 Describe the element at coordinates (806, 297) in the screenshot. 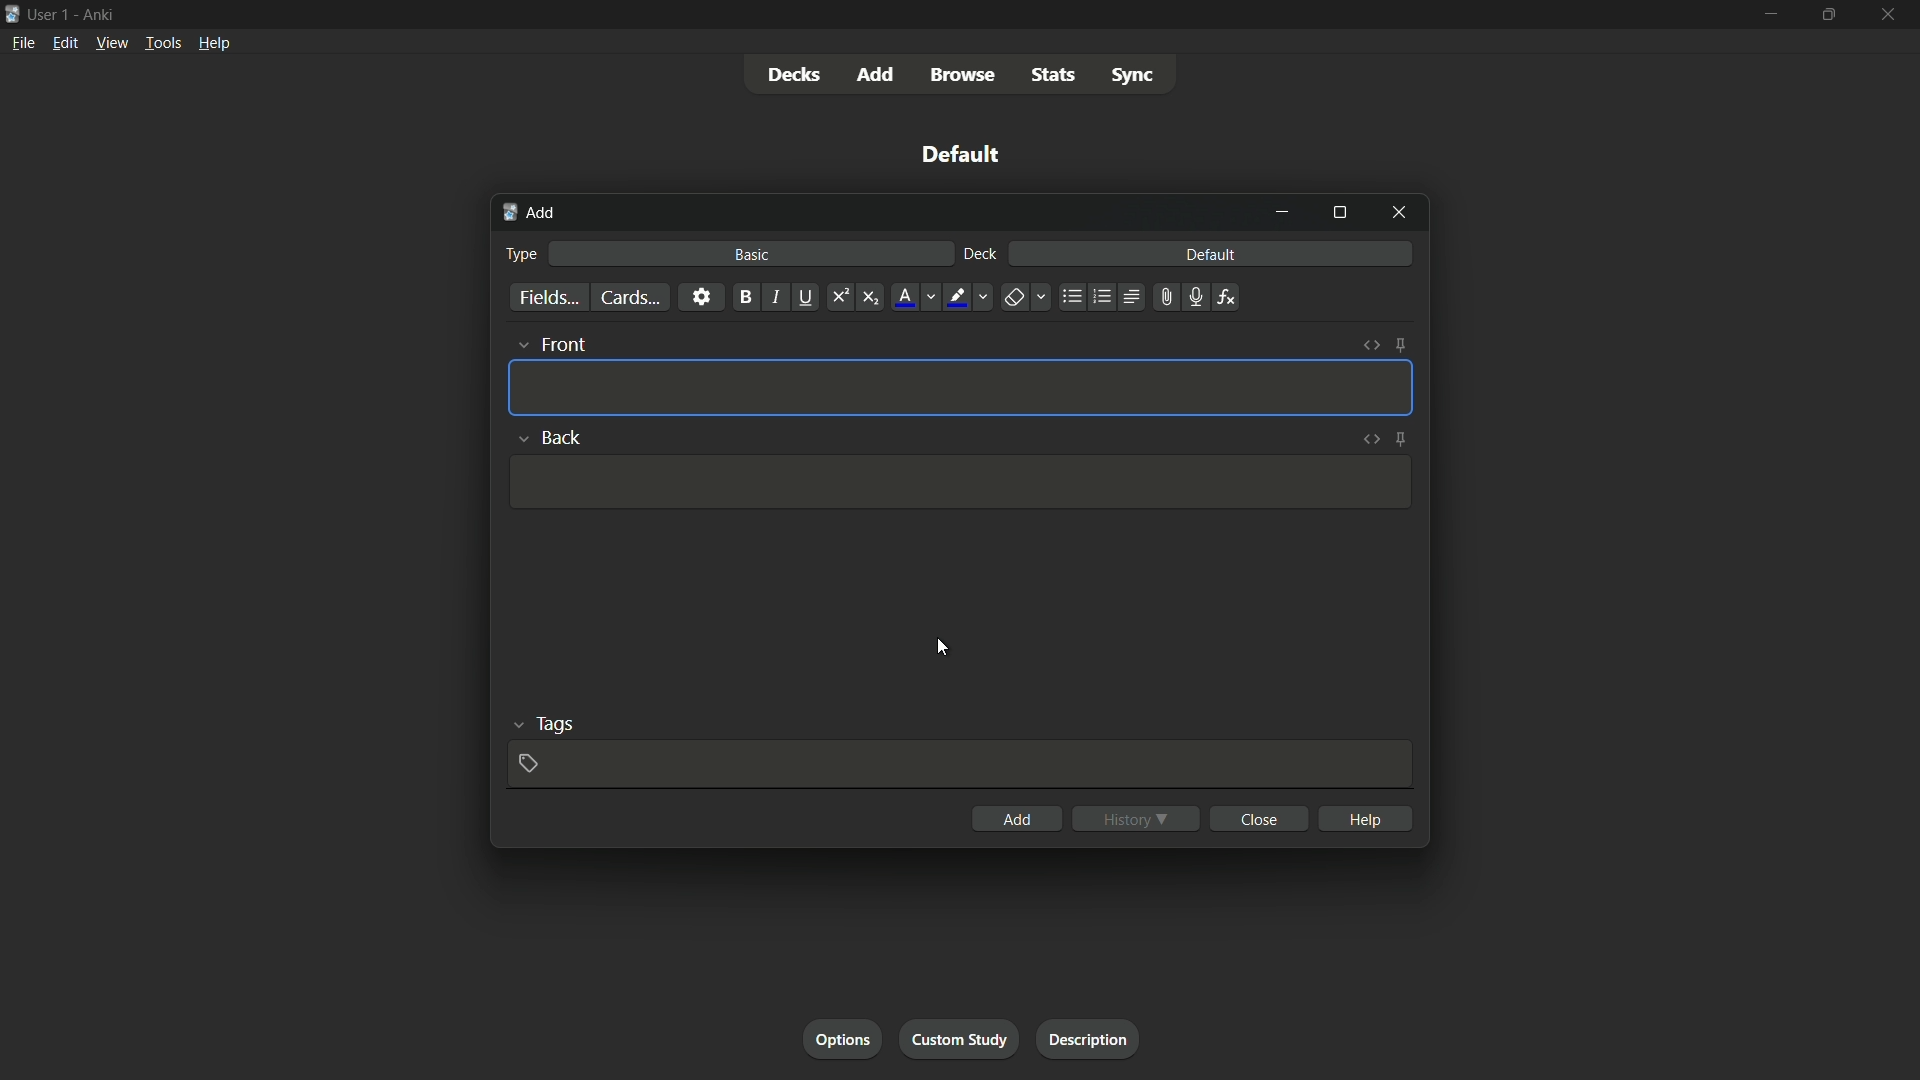

I see `underline` at that location.